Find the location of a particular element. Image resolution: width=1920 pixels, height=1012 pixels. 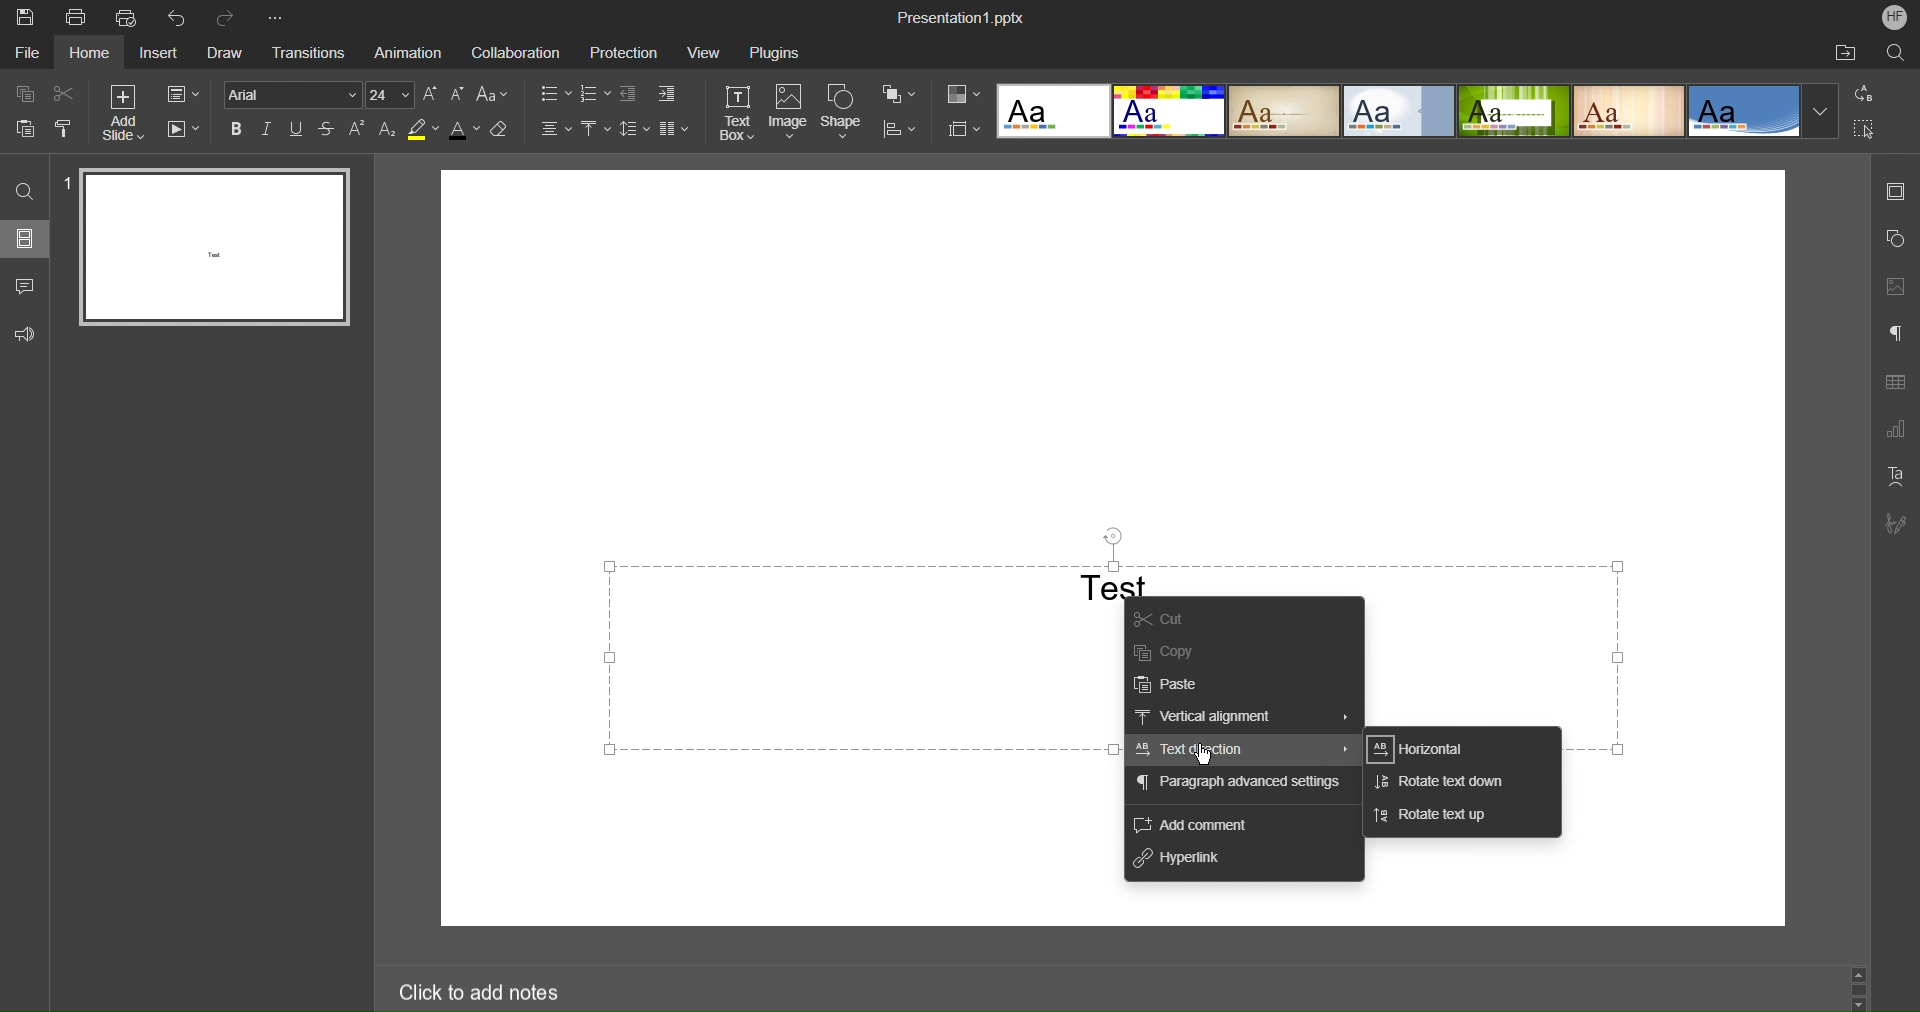

Redo is located at coordinates (230, 16).